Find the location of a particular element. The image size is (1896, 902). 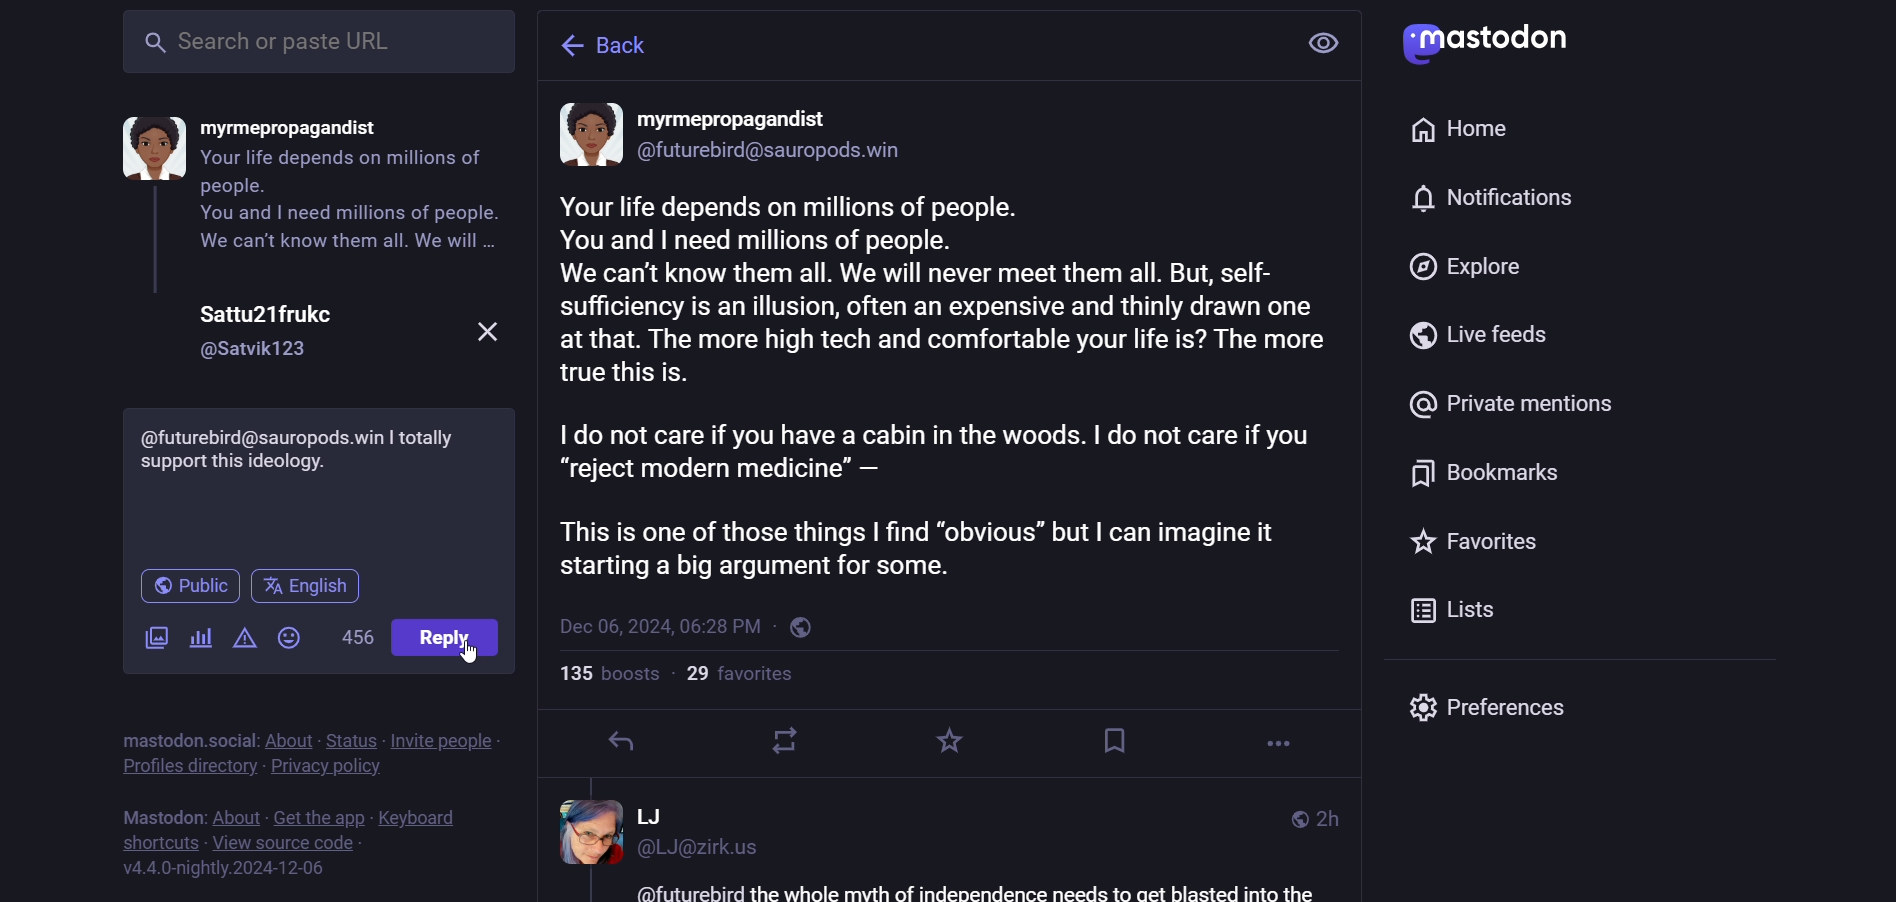

status is located at coordinates (353, 740).